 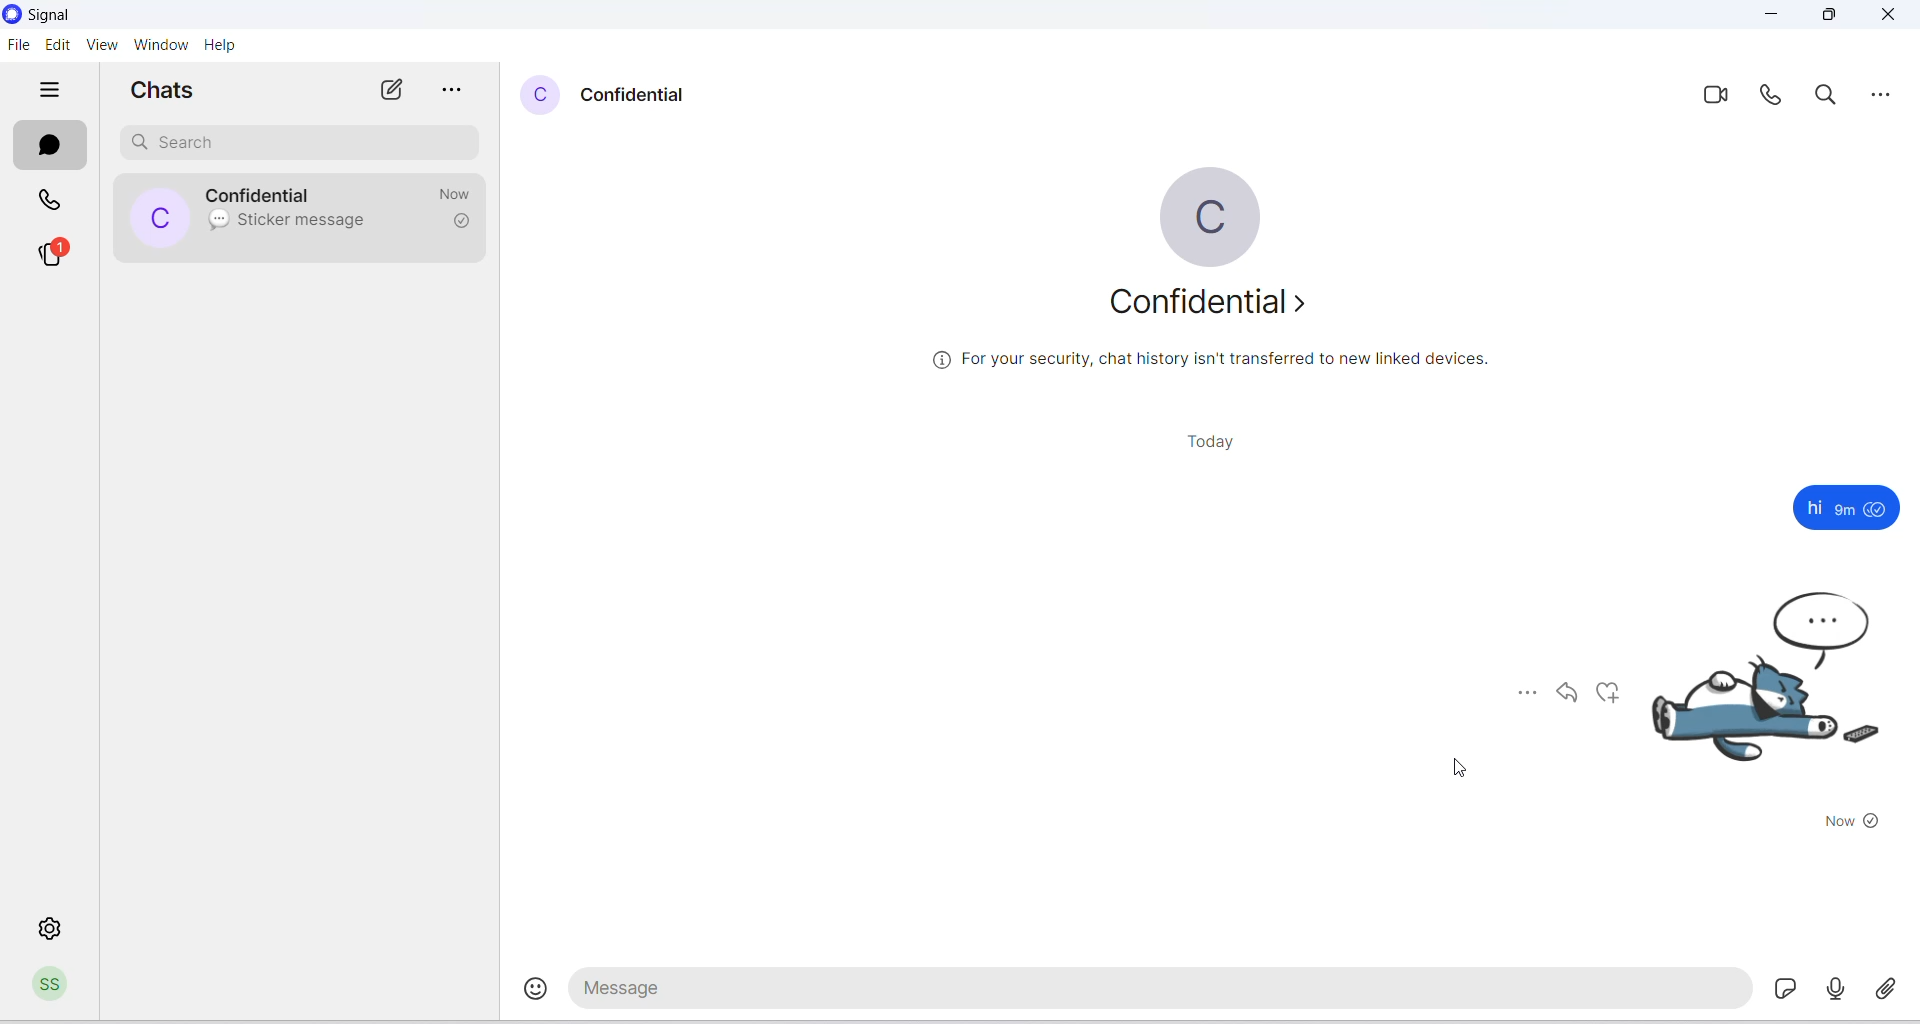 I want to click on settings, so click(x=53, y=928).